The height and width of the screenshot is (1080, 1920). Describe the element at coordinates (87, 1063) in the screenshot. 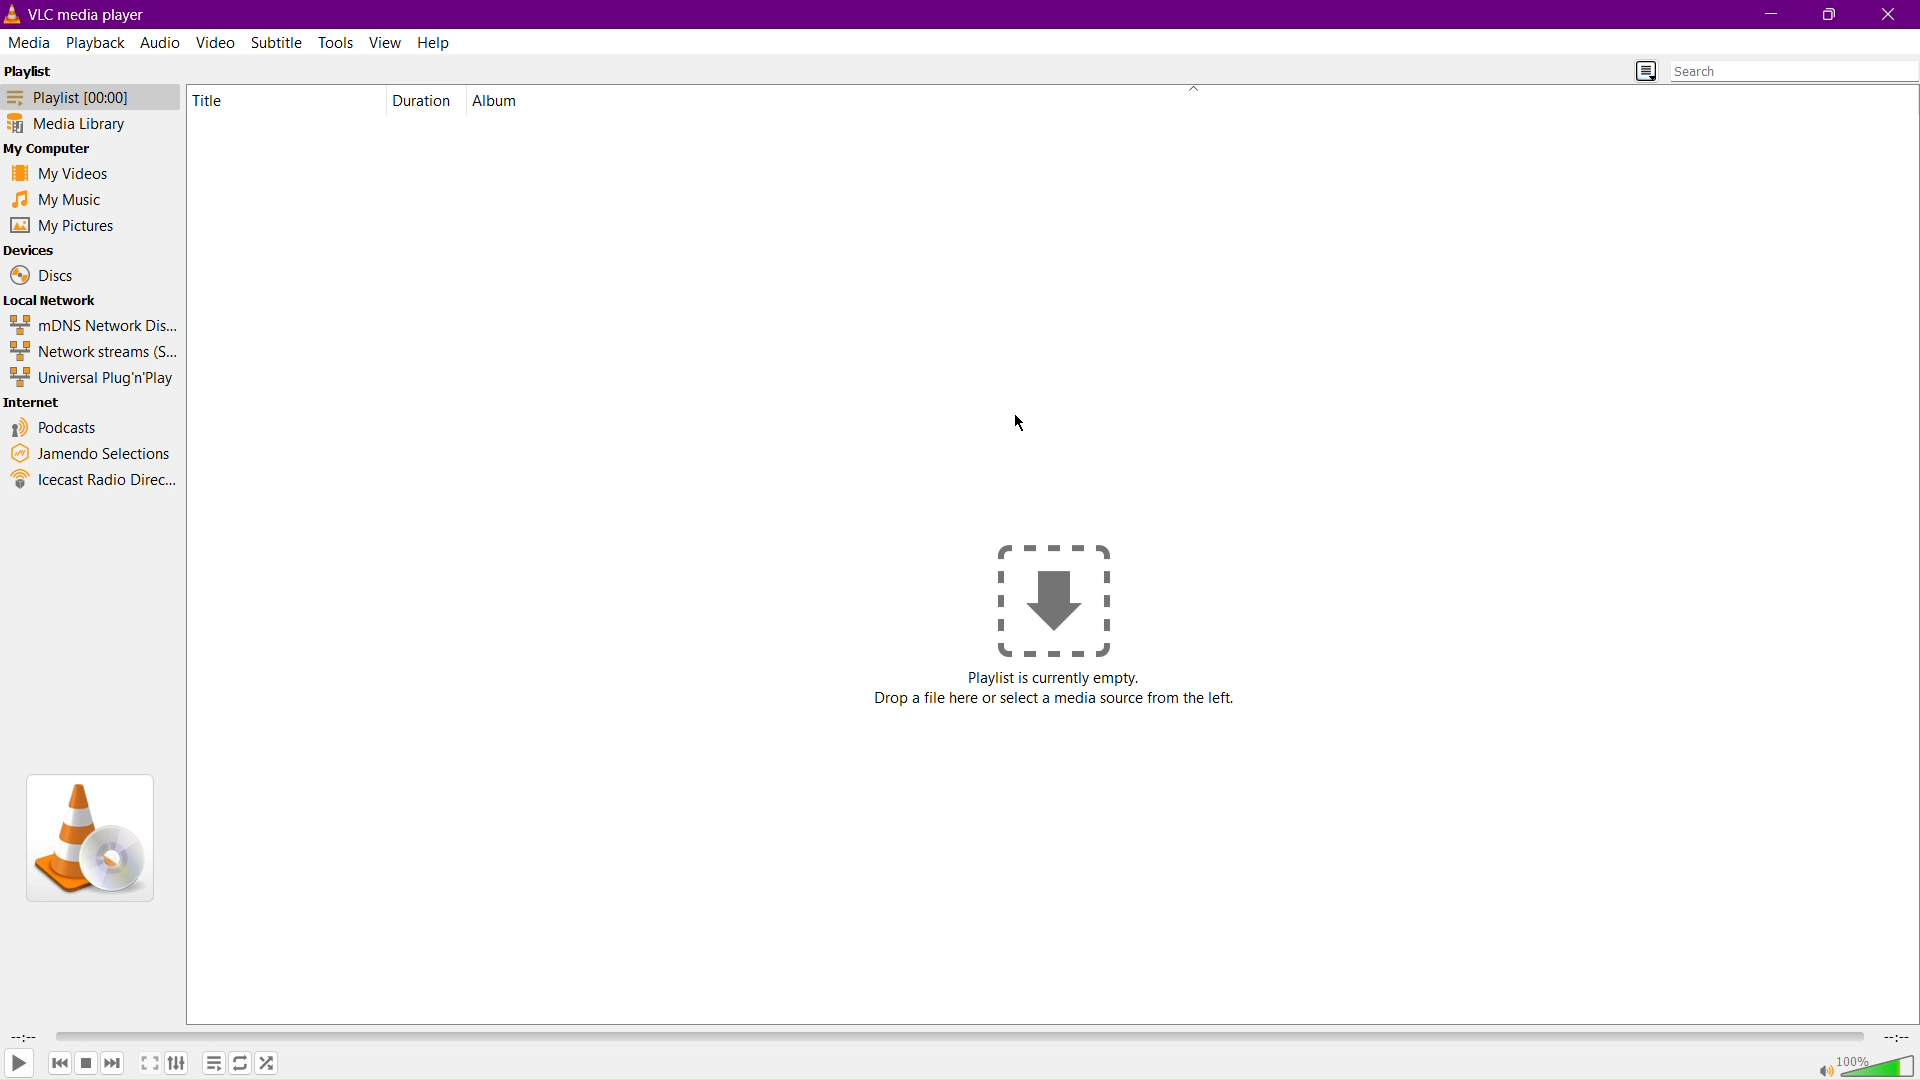

I see `Stop` at that location.